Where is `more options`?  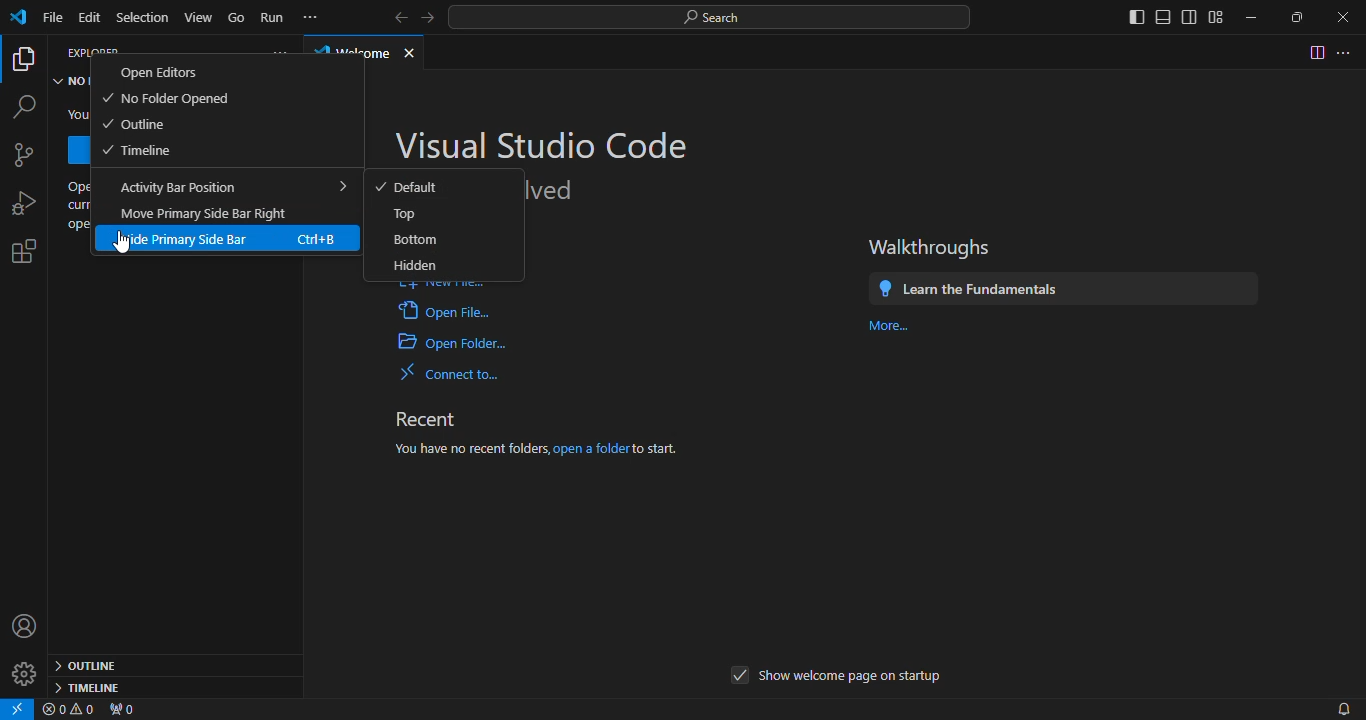 more options is located at coordinates (1346, 51).